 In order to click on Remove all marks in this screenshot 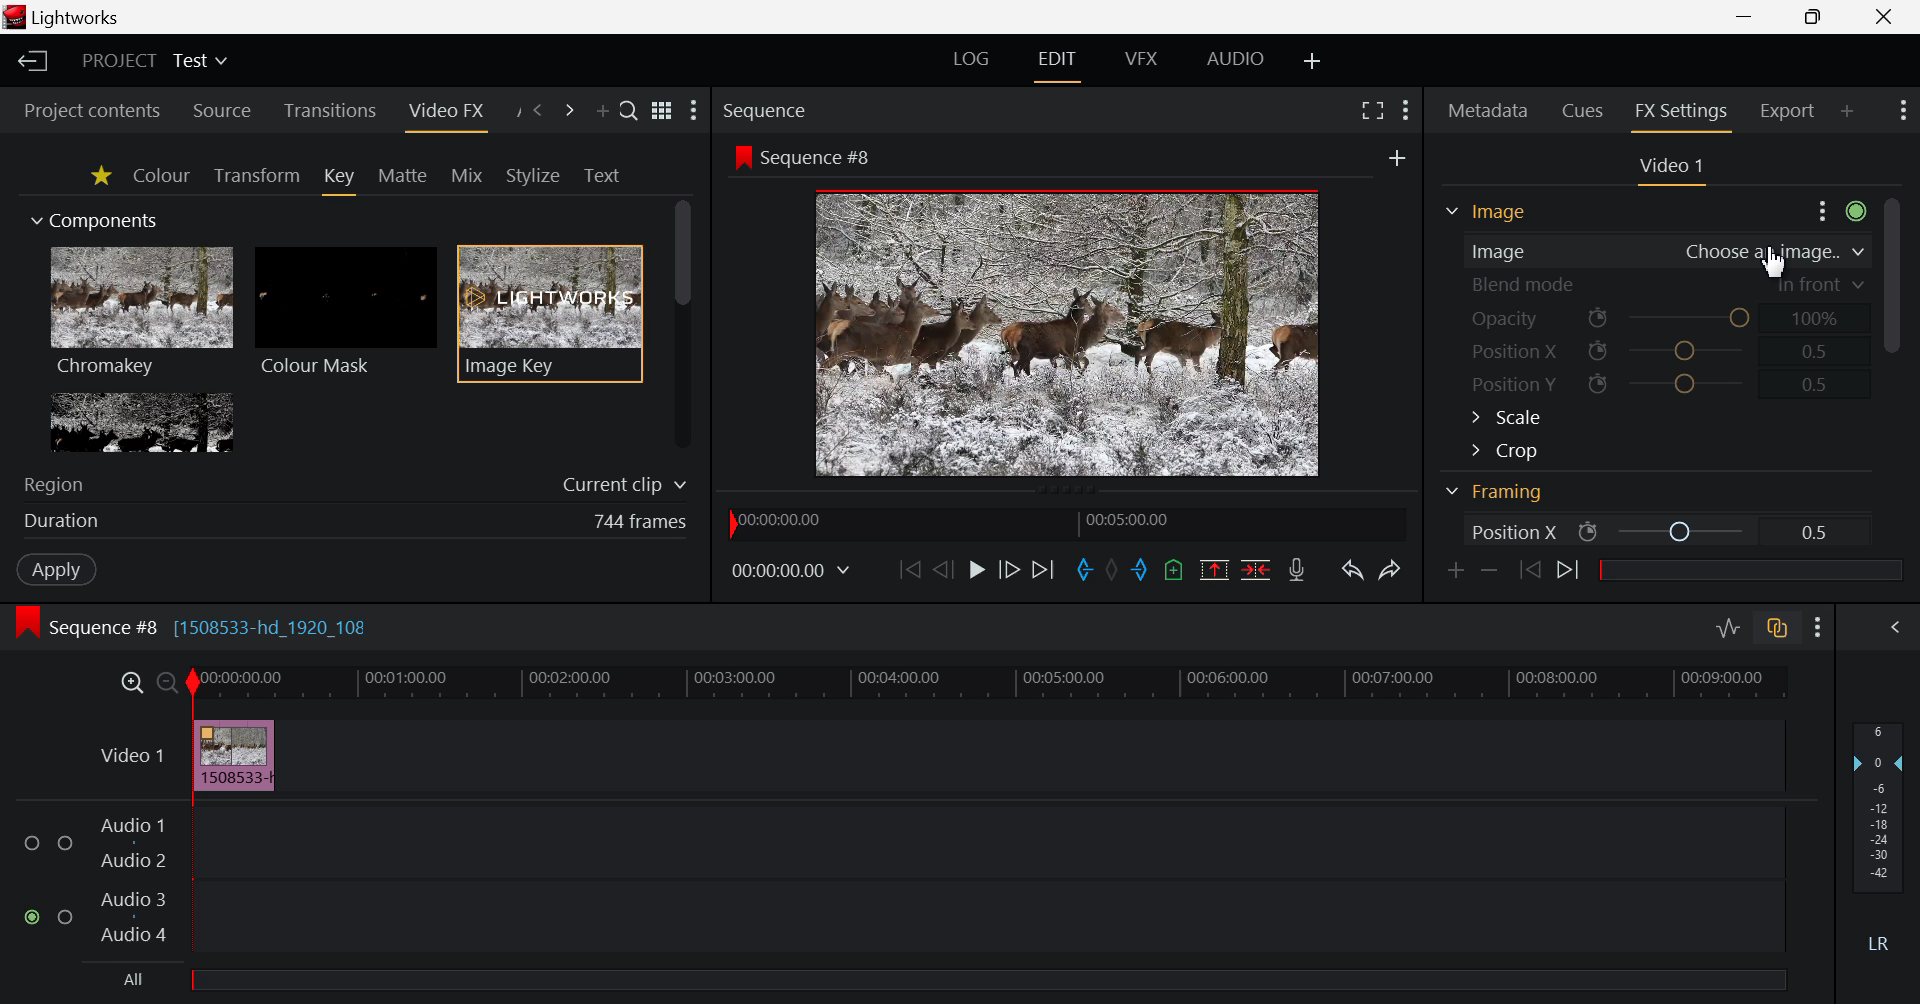, I will do `click(1116, 571)`.